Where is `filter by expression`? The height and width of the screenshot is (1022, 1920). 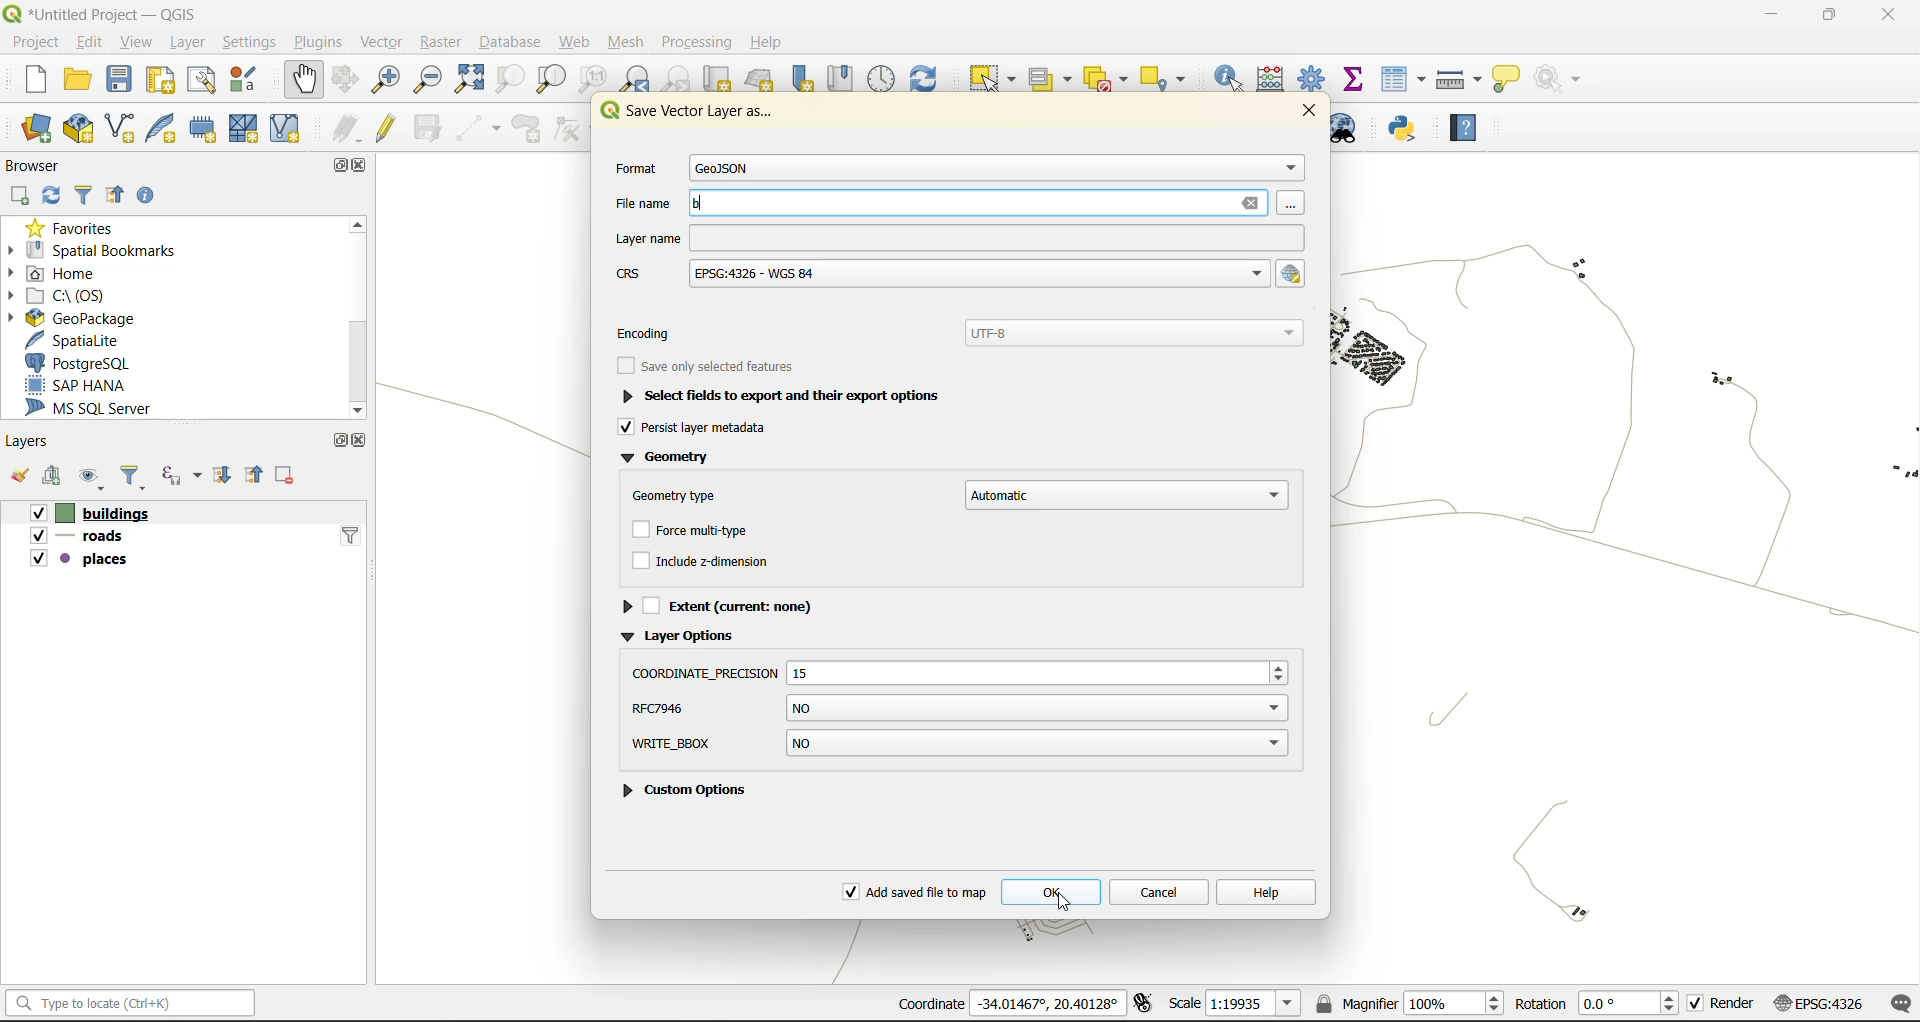
filter by expression is located at coordinates (181, 477).